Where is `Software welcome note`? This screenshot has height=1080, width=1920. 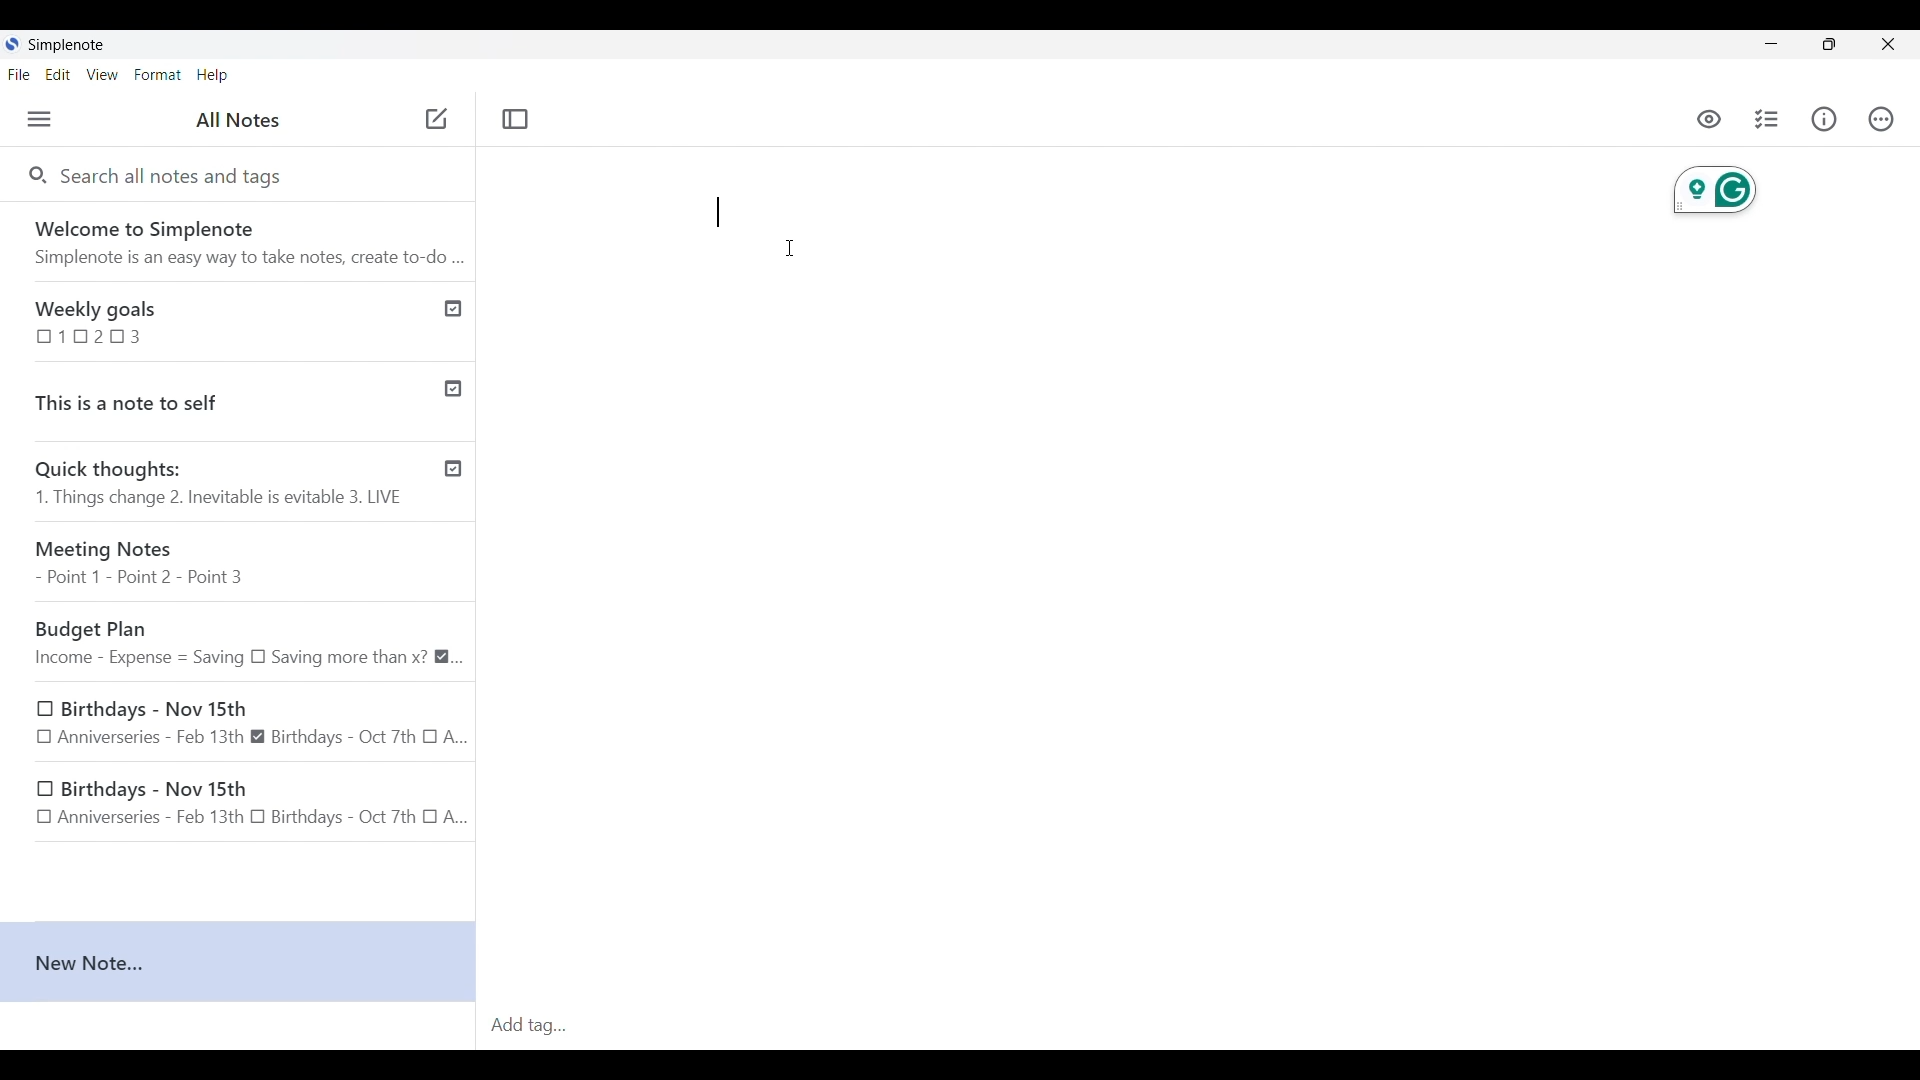
Software welcome note is located at coordinates (236, 238).